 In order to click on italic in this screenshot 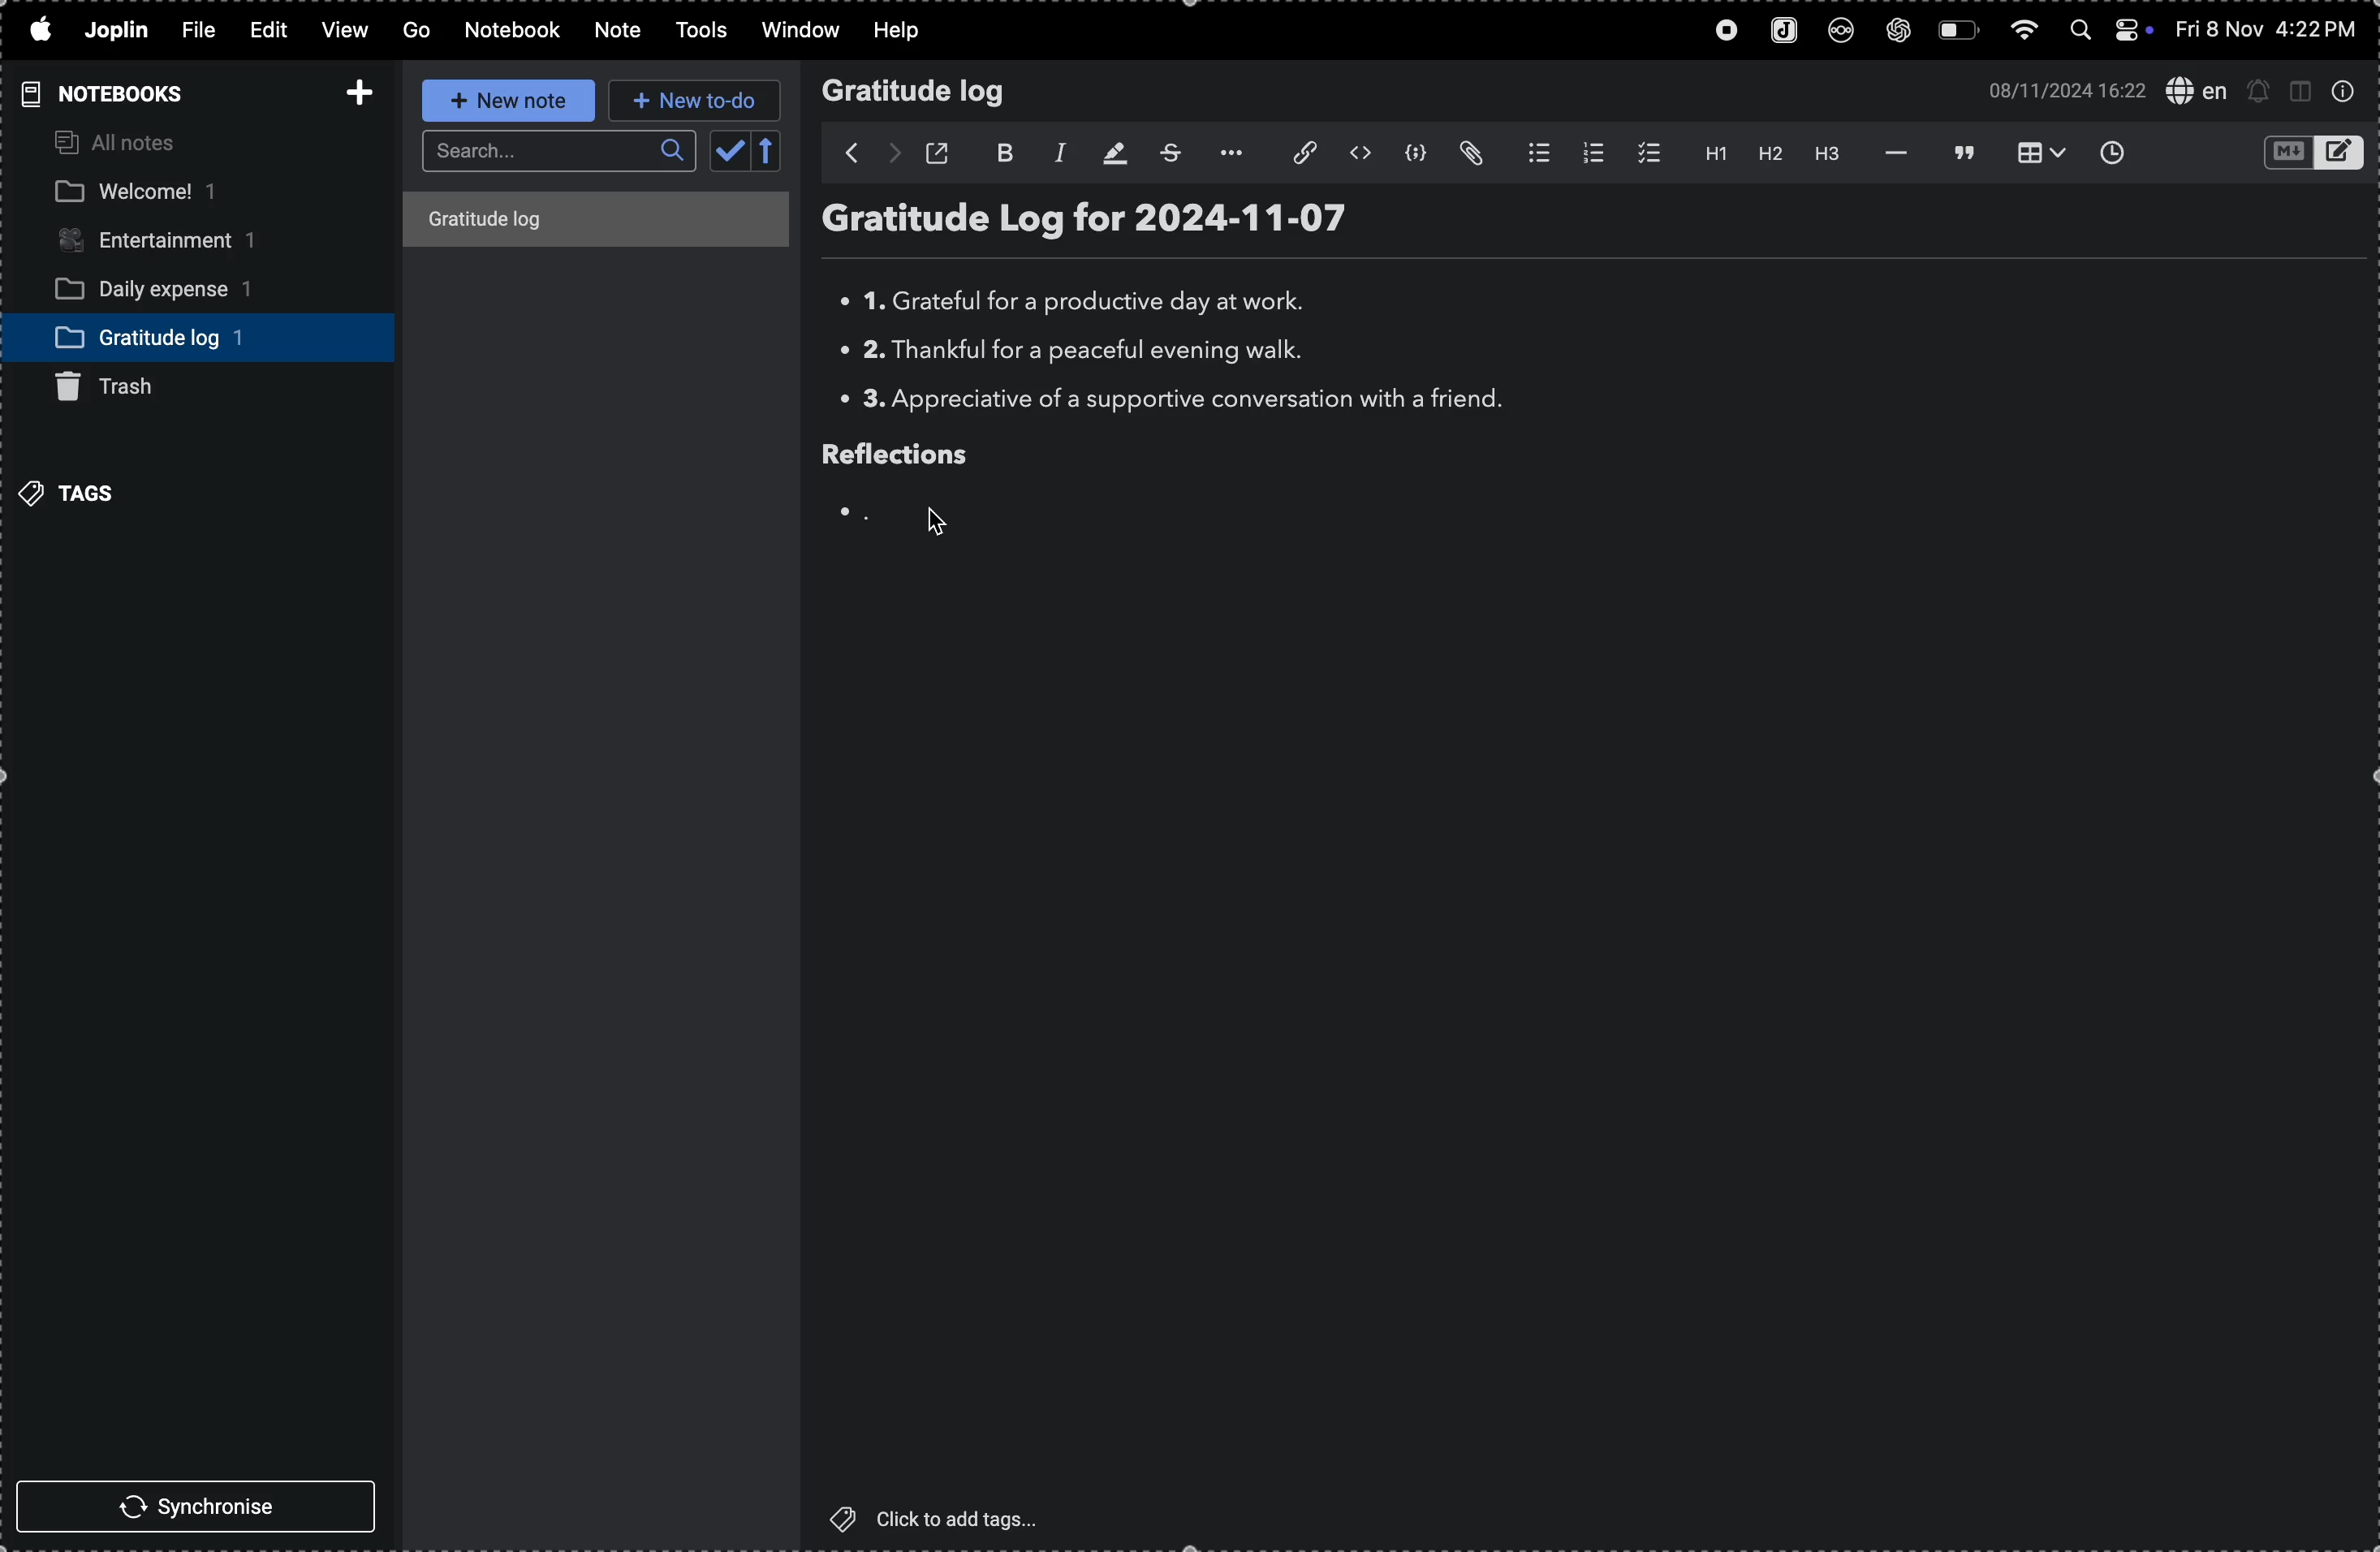, I will do `click(1054, 152)`.